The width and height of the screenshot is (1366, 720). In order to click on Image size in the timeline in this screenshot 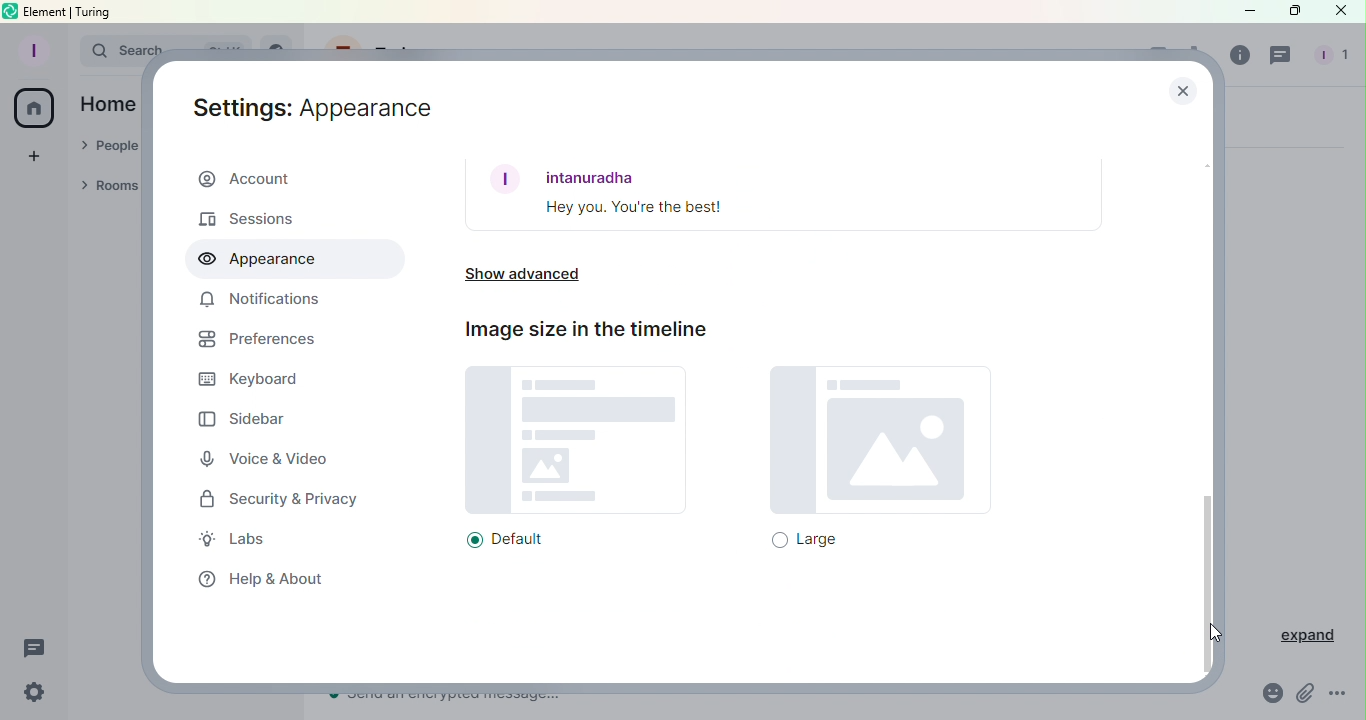, I will do `click(583, 329)`.